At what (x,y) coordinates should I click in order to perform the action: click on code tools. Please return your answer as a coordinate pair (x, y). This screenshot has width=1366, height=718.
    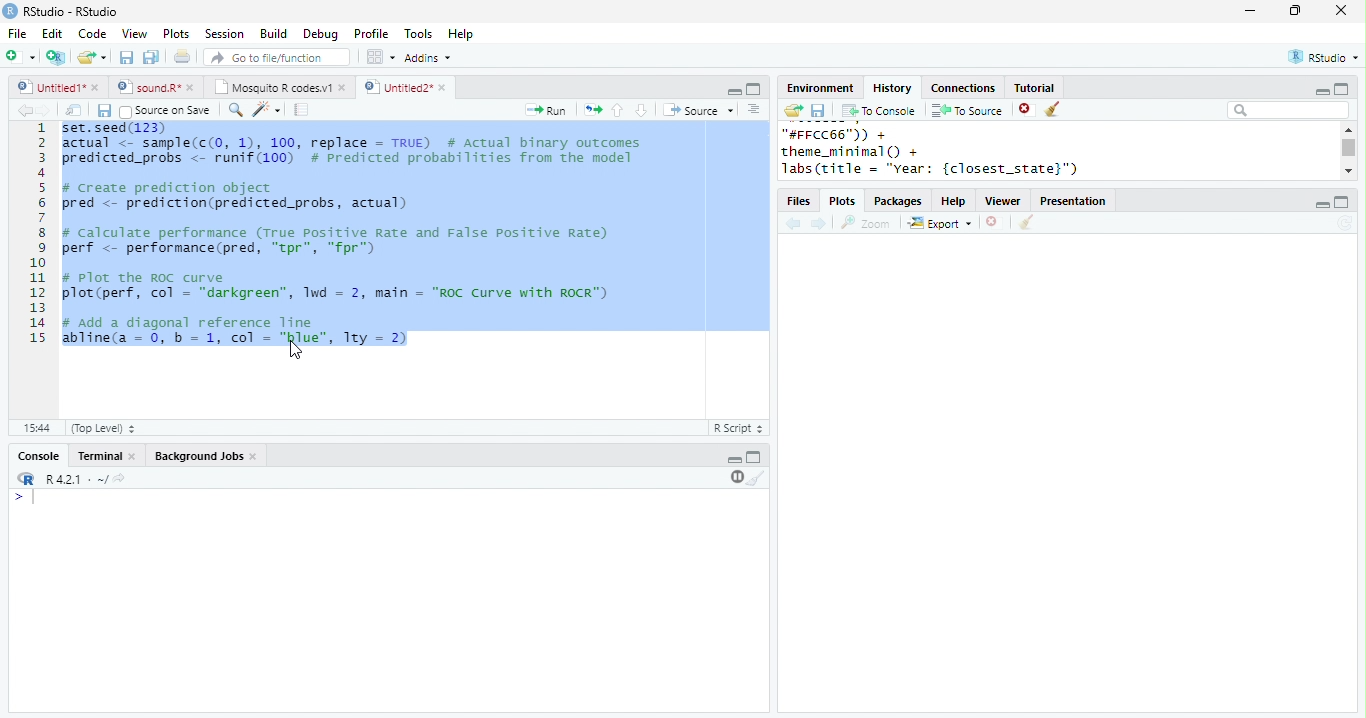
    Looking at the image, I should click on (267, 109).